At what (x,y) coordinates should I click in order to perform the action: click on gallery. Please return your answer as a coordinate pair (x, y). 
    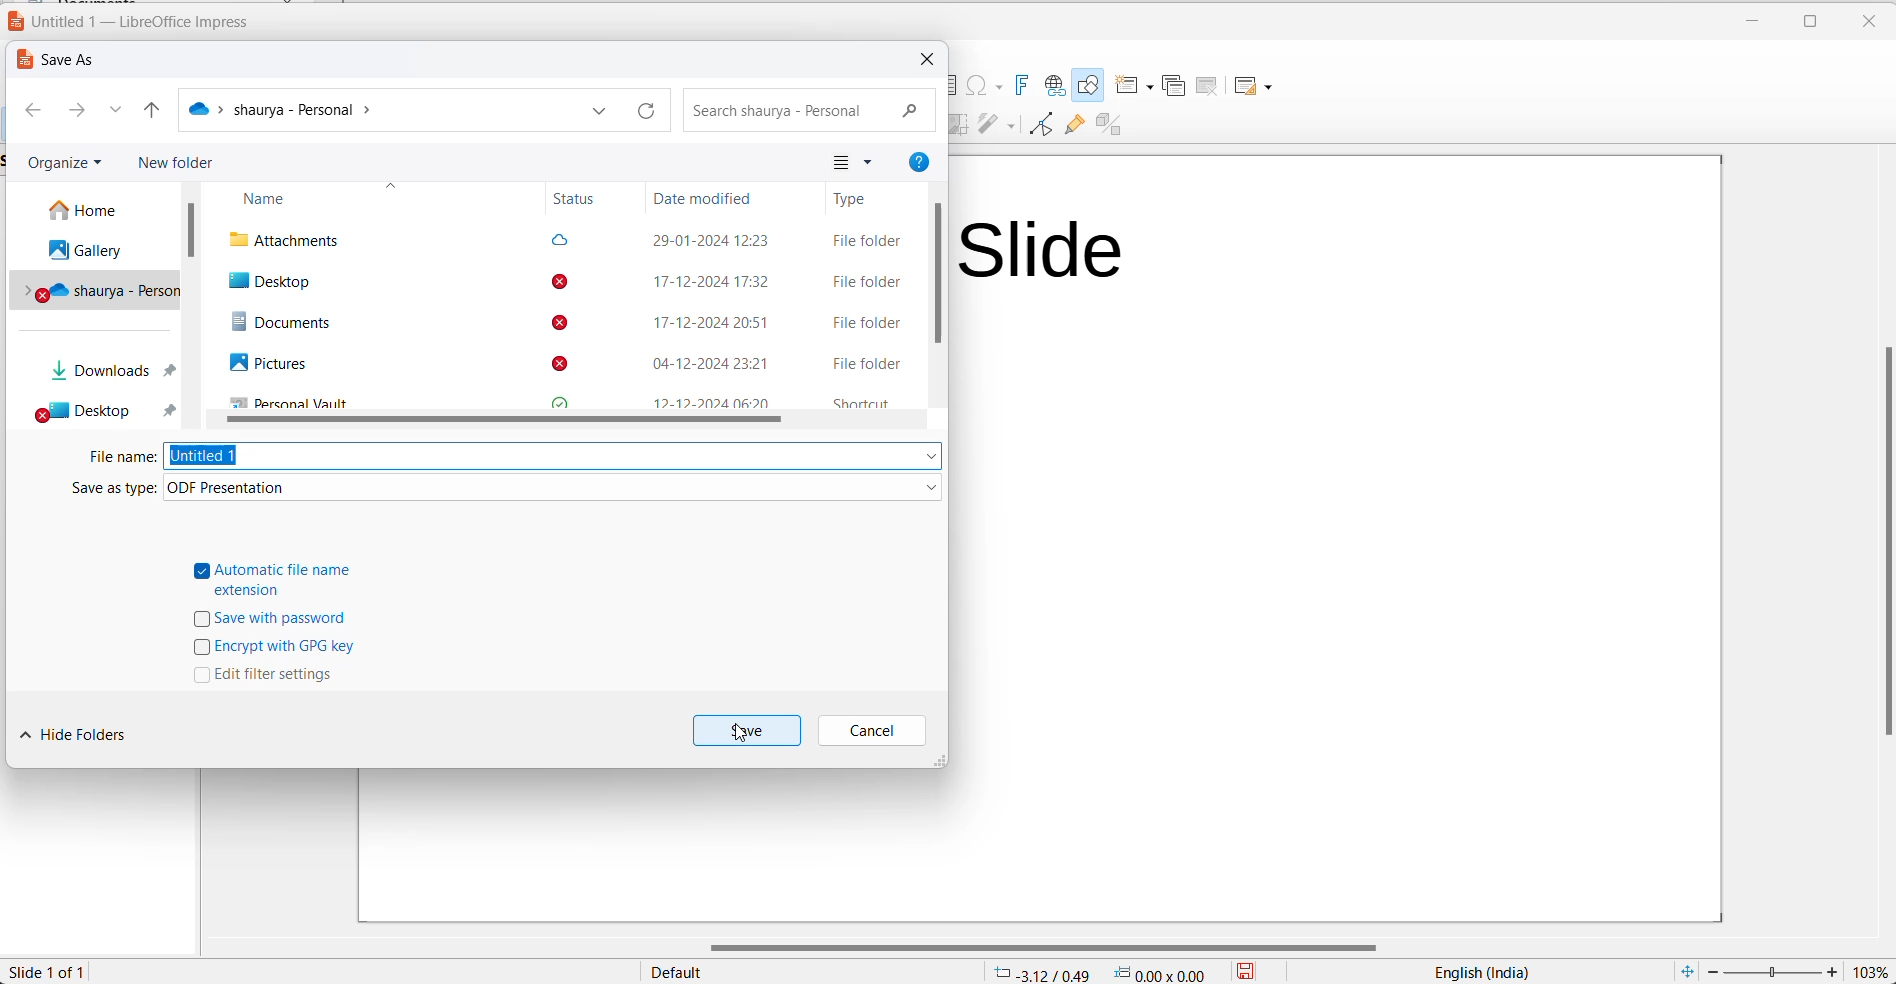
    Looking at the image, I should click on (90, 250).